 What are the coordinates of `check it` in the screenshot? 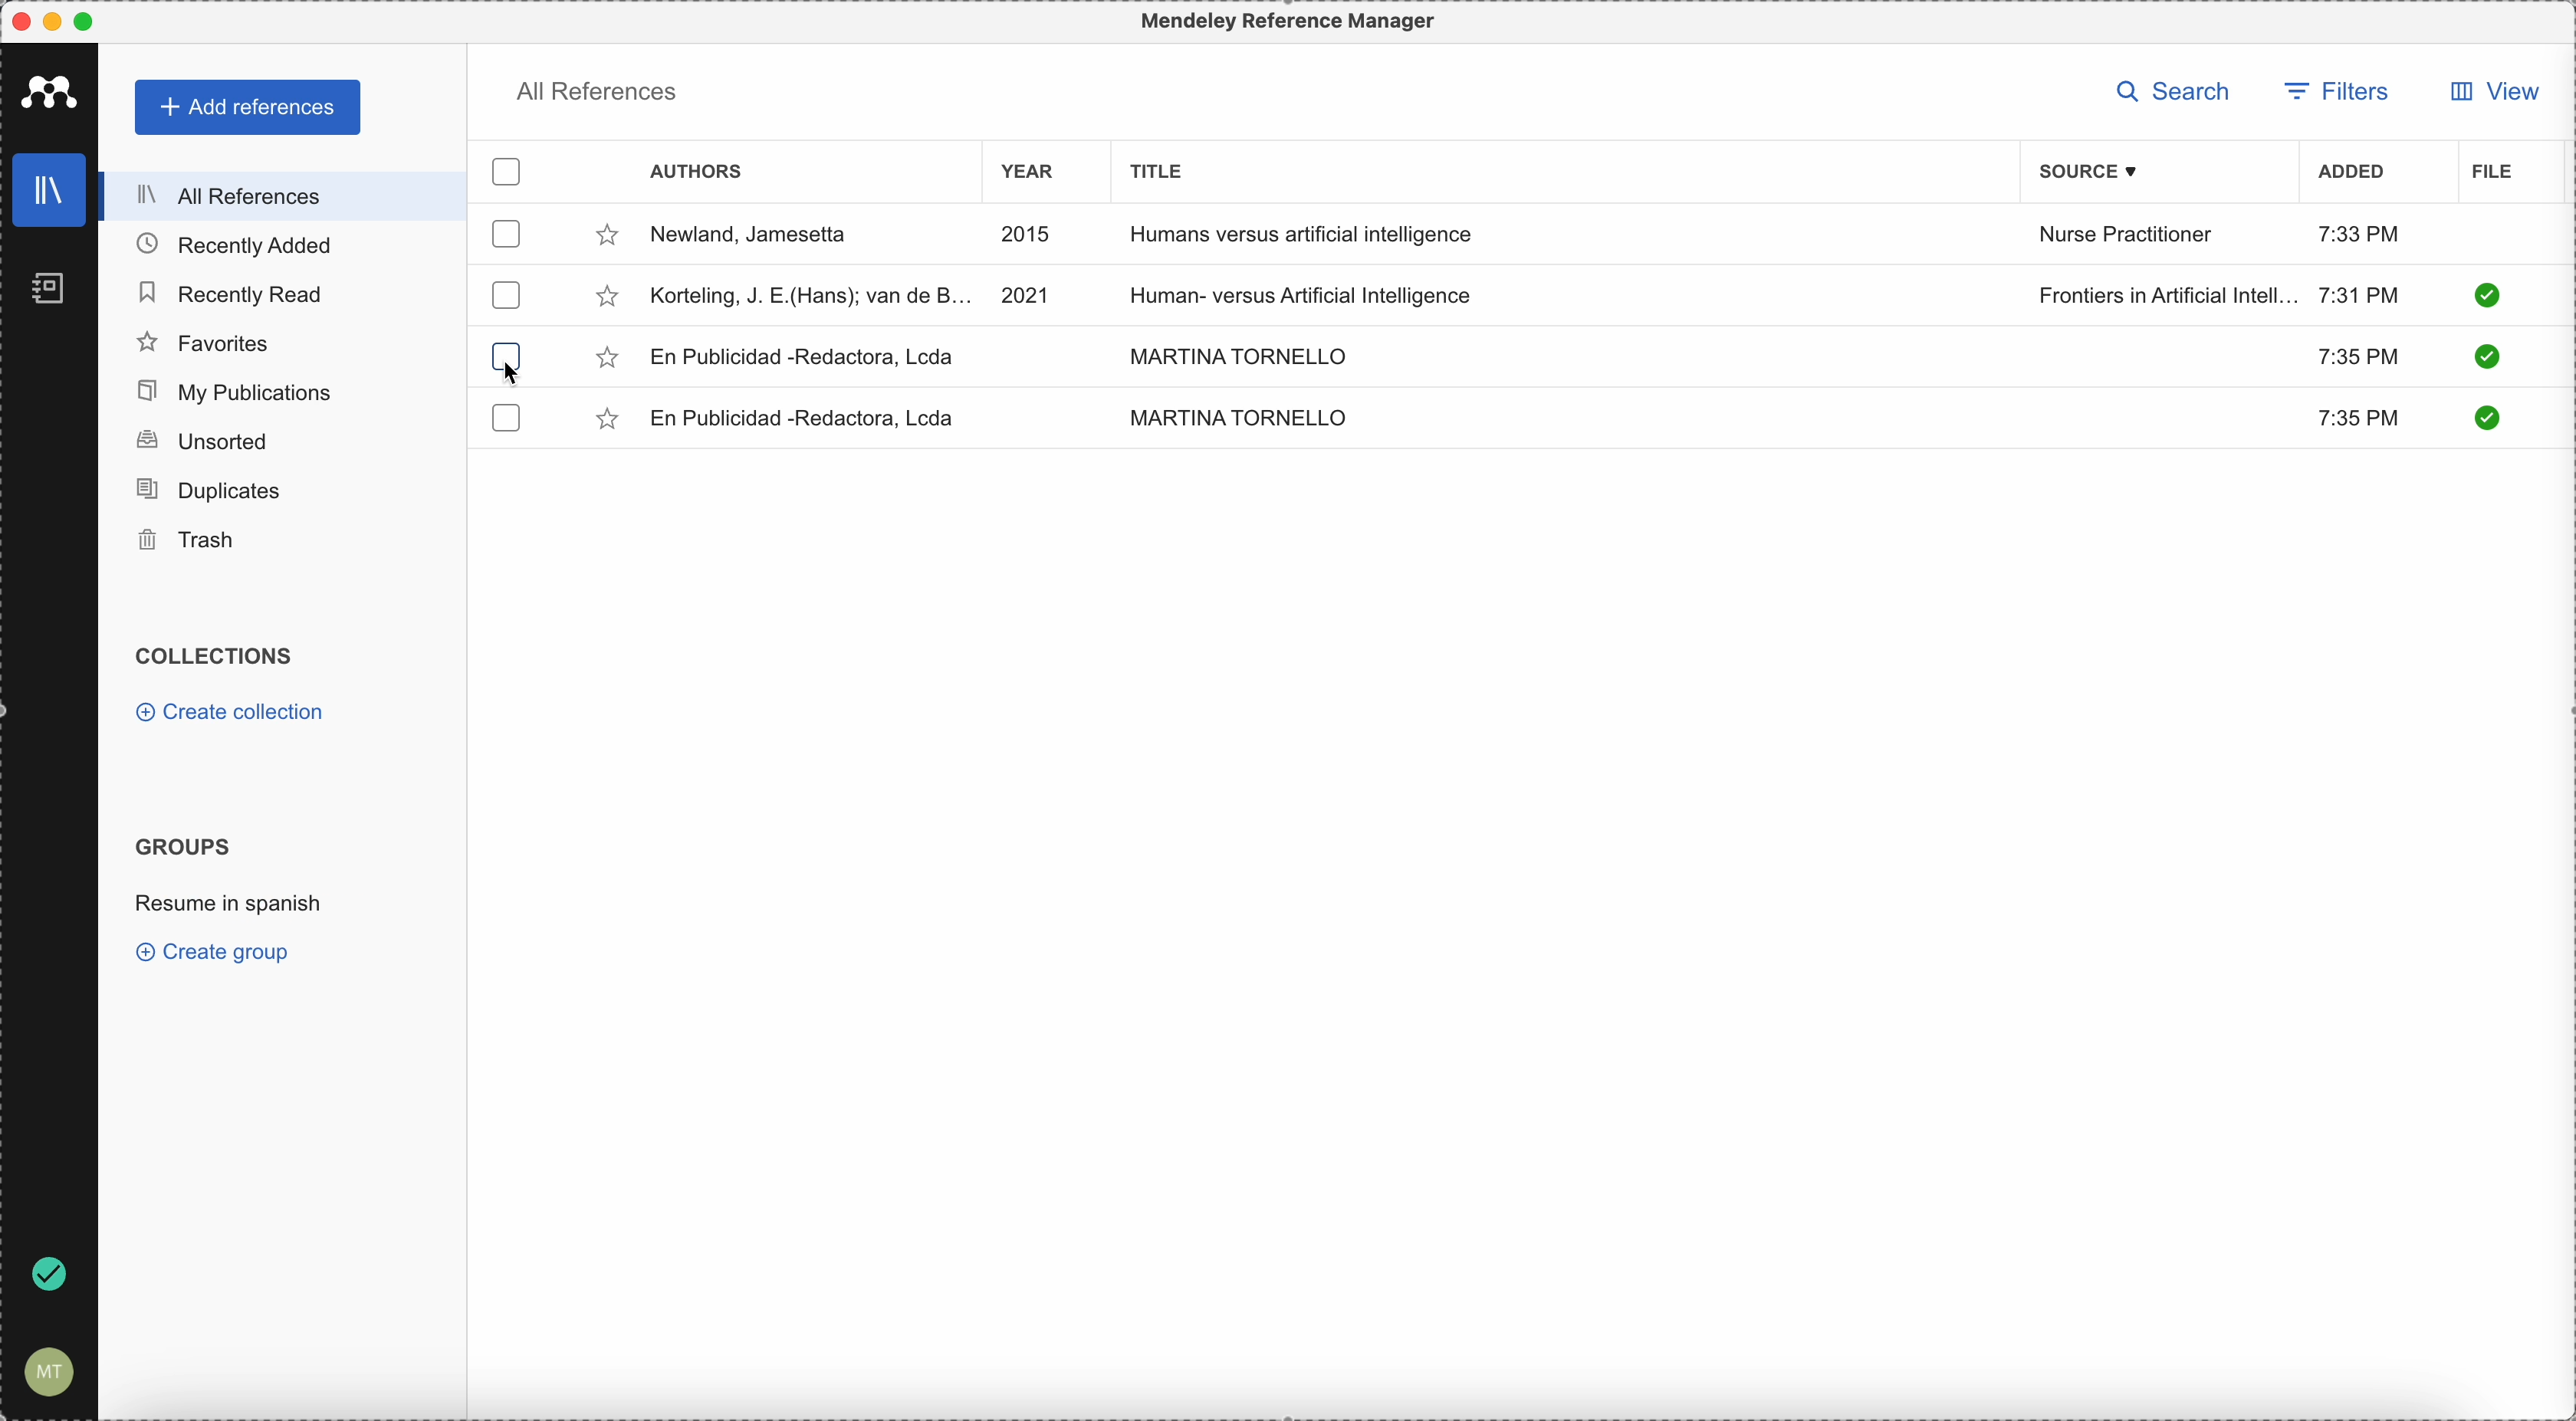 It's located at (2486, 295).